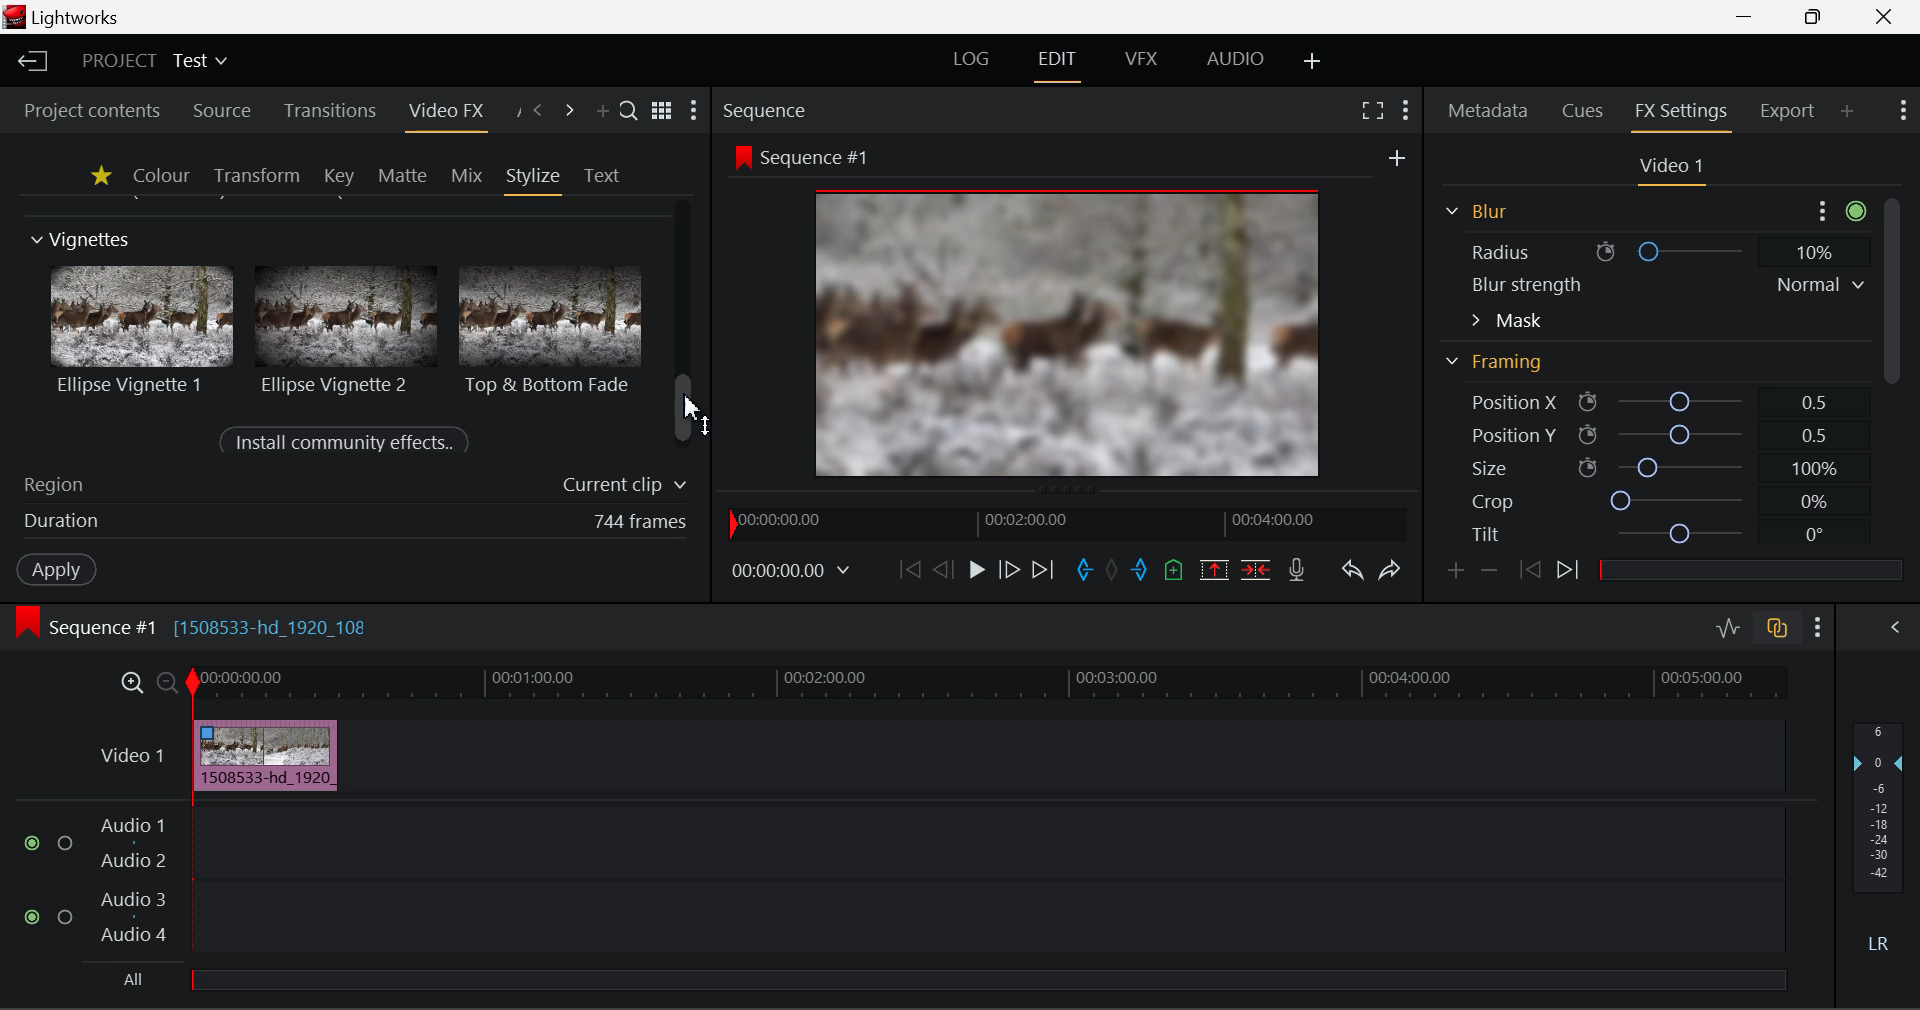  Describe the element at coordinates (144, 330) in the screenshot. I see `Ellipse Vignette 1` at that location.